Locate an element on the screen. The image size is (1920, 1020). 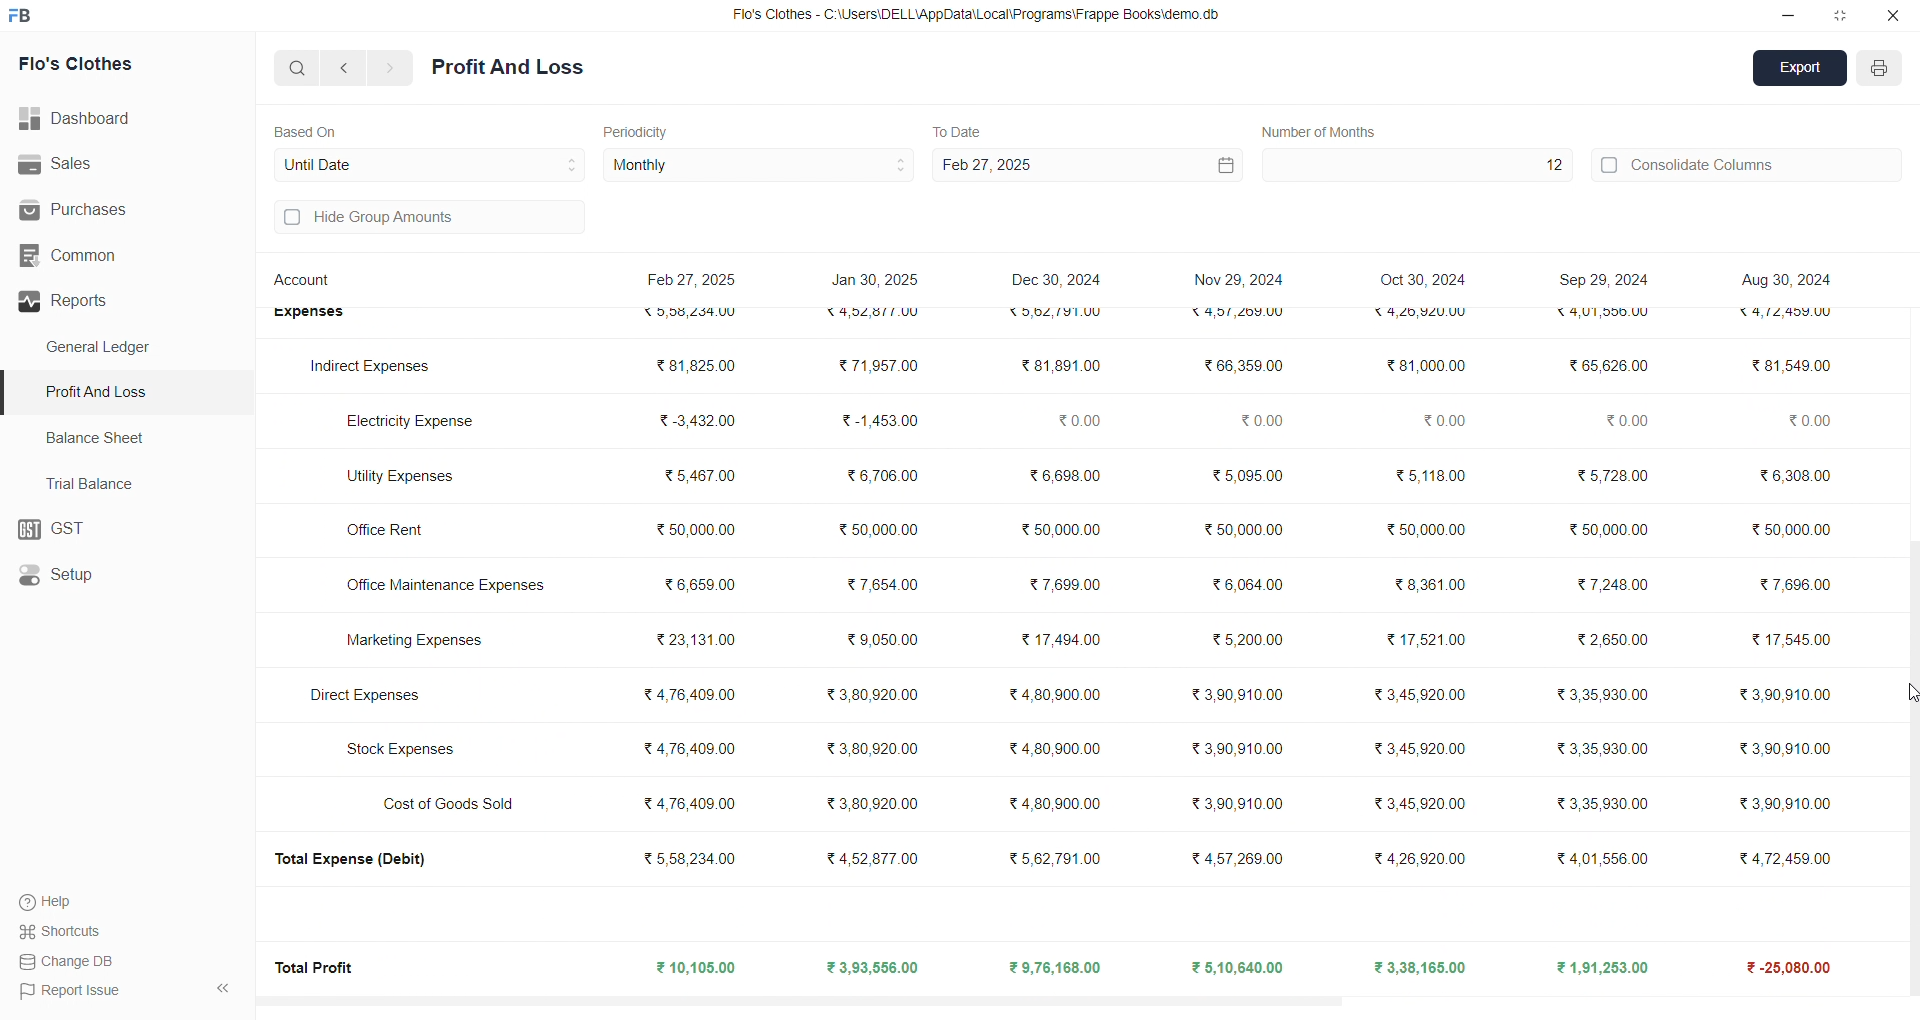
₹3,80,920.00 is located at coordinates (870, 695).